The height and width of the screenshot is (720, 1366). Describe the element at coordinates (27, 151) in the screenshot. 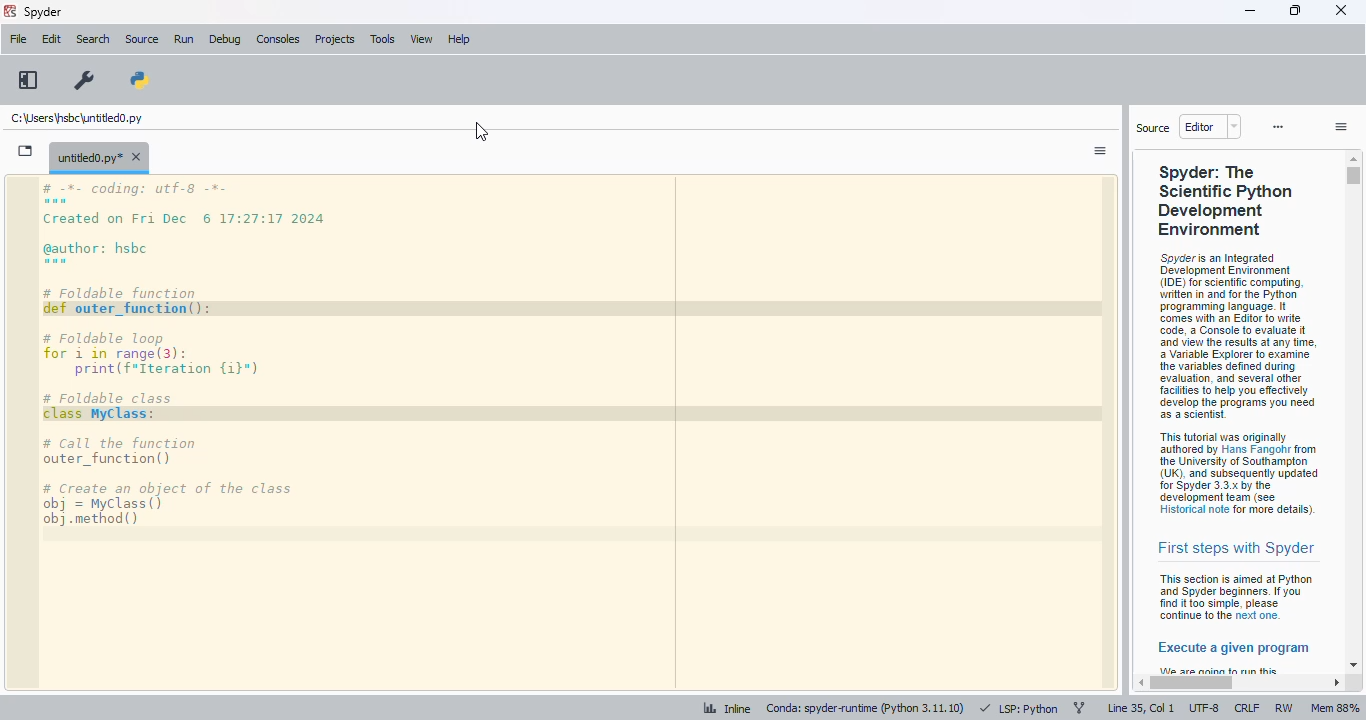

I see `browse tabs` at that location.